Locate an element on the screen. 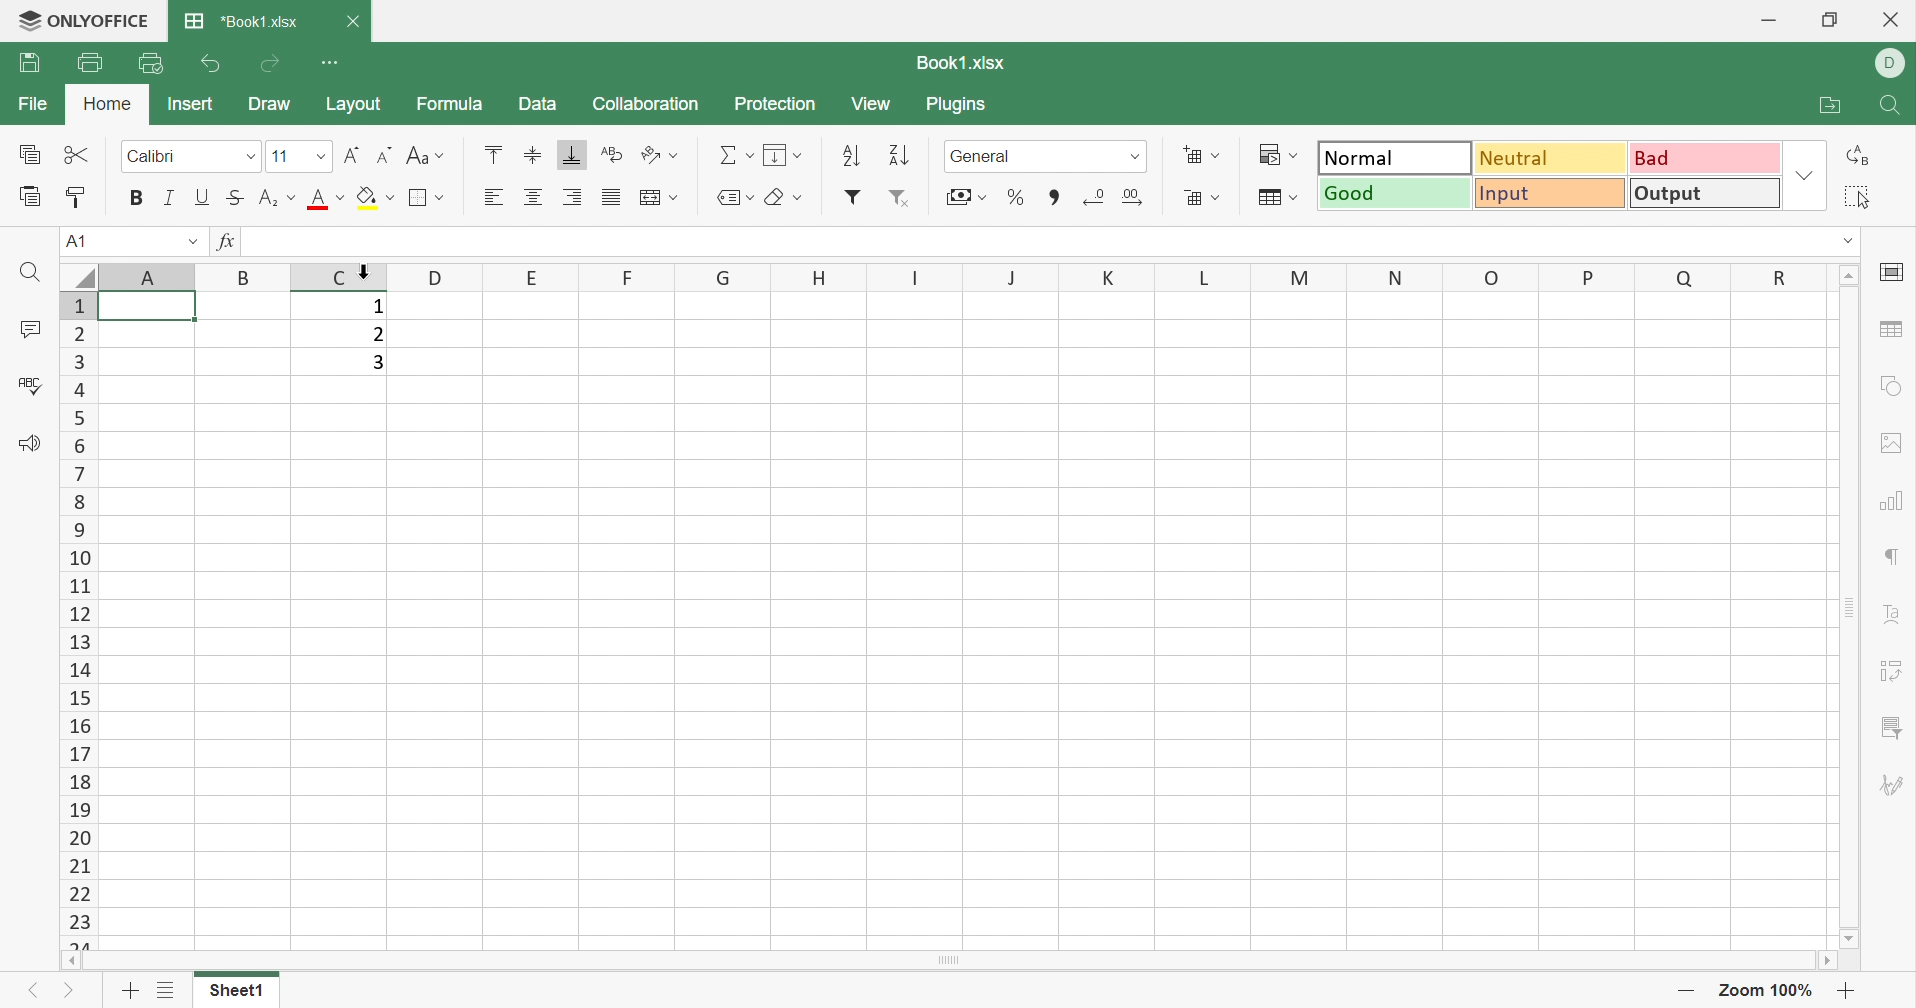 The image size is (1916, 1008). Delete cells is located at coordinates (1192, 197).